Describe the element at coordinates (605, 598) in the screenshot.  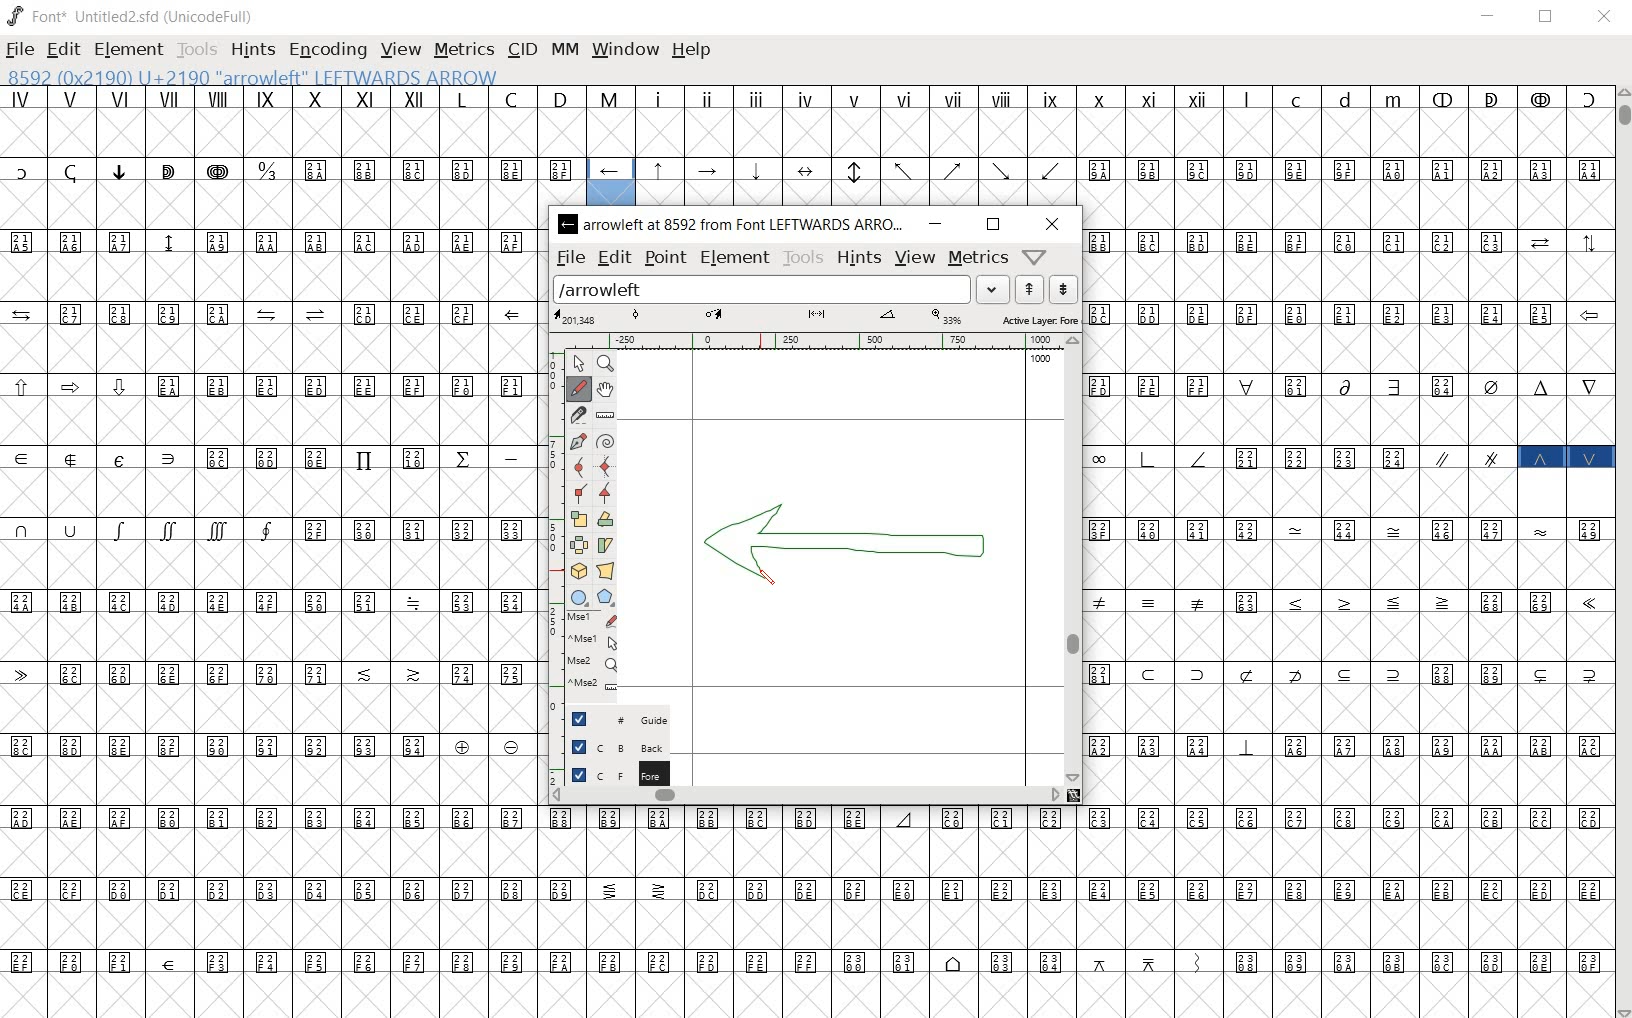
I see `polygon or star` at that location.